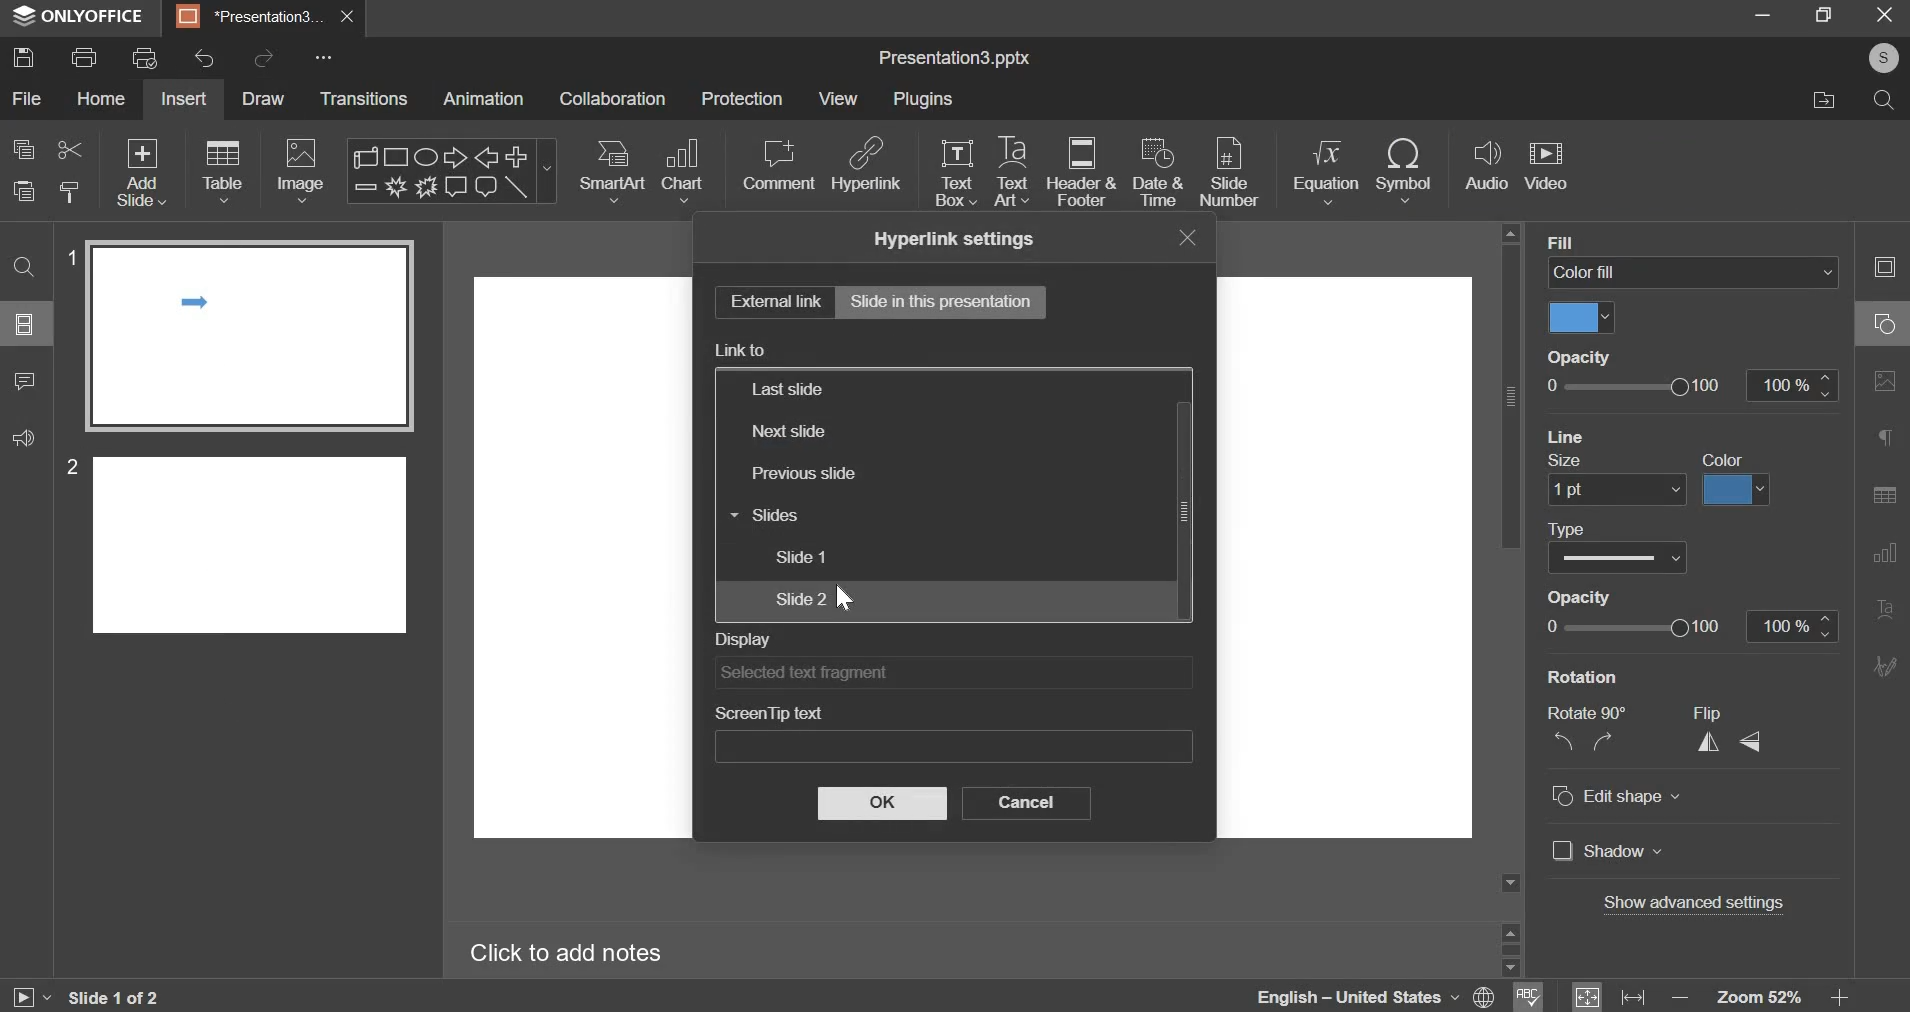  What do you see at coordinates (517, 187) in the screenshot?
I see `line` at bounding box center [517, 187].